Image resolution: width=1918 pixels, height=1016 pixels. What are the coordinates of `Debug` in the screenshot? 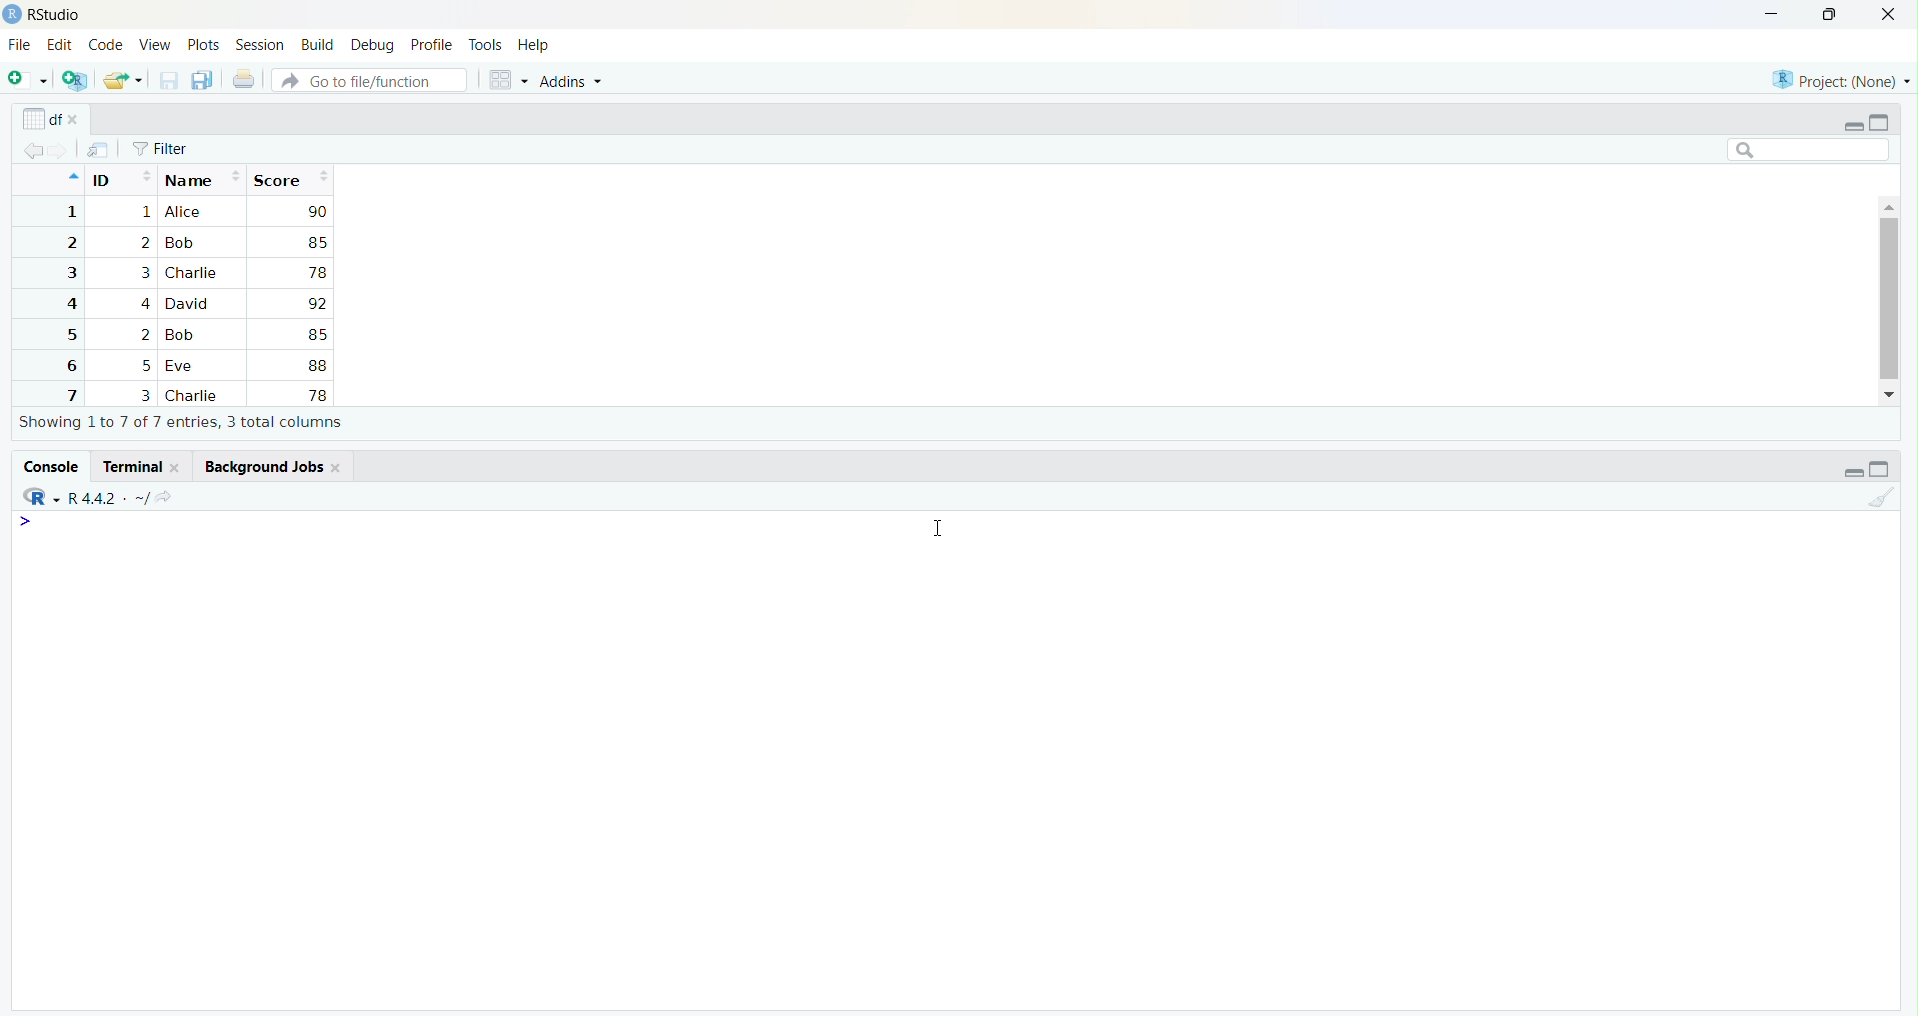 It's located at (374, 45).